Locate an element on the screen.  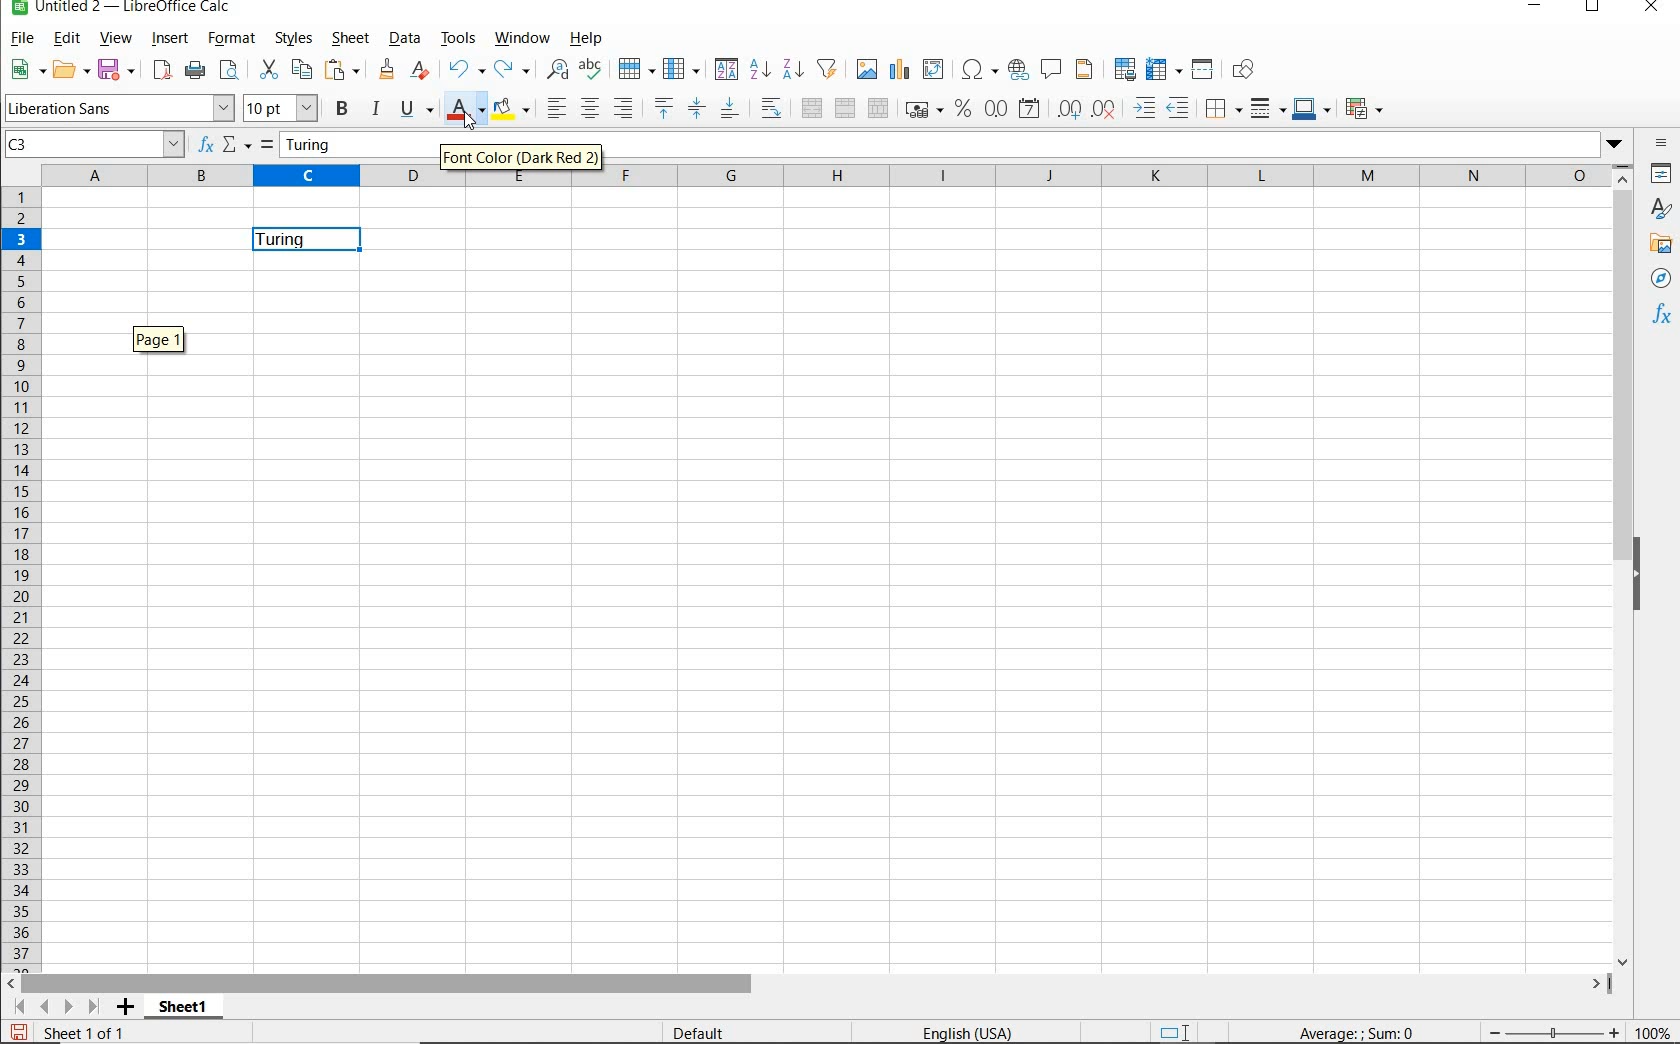
INSERT HYPERLINK is located at coordinates (1019, 72).